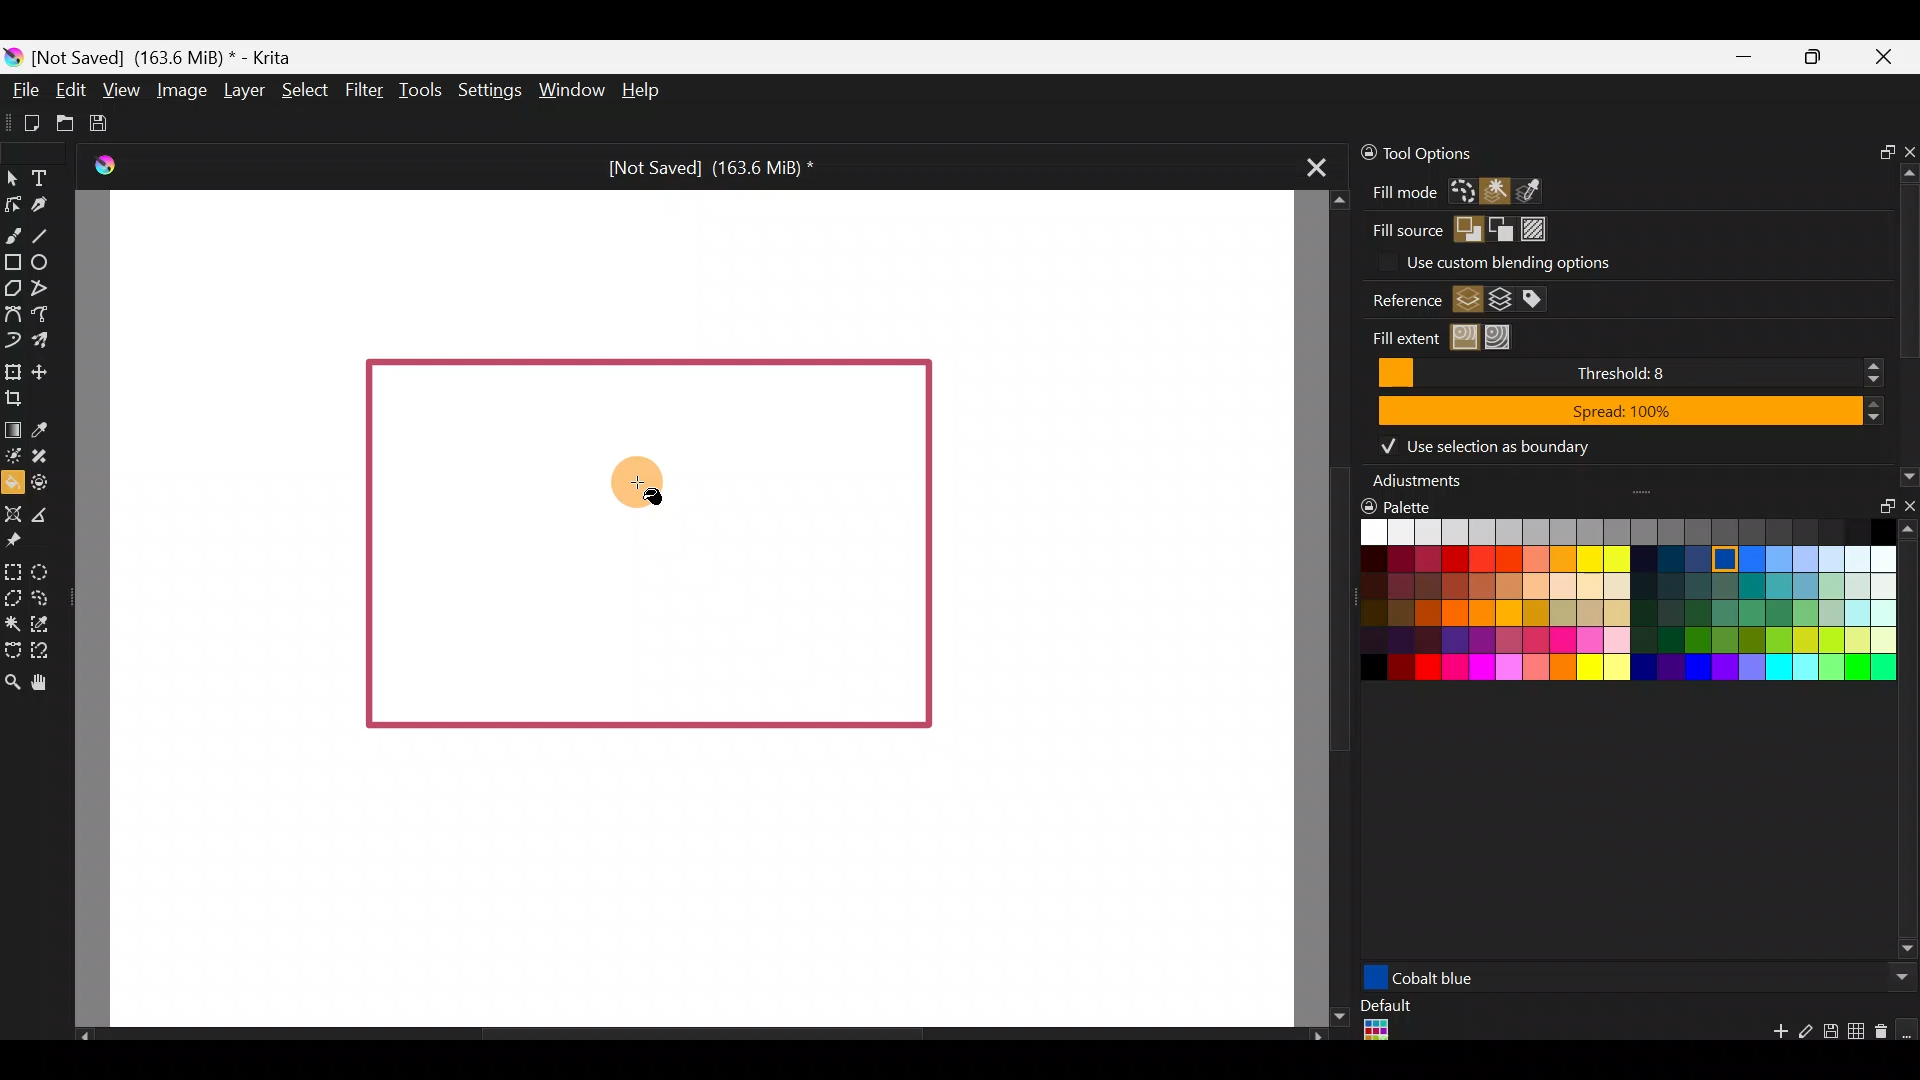 Image resolution: width=1920 pixels, height=1080 pixels. I want to click on Assistant tool, so click(13, 512).